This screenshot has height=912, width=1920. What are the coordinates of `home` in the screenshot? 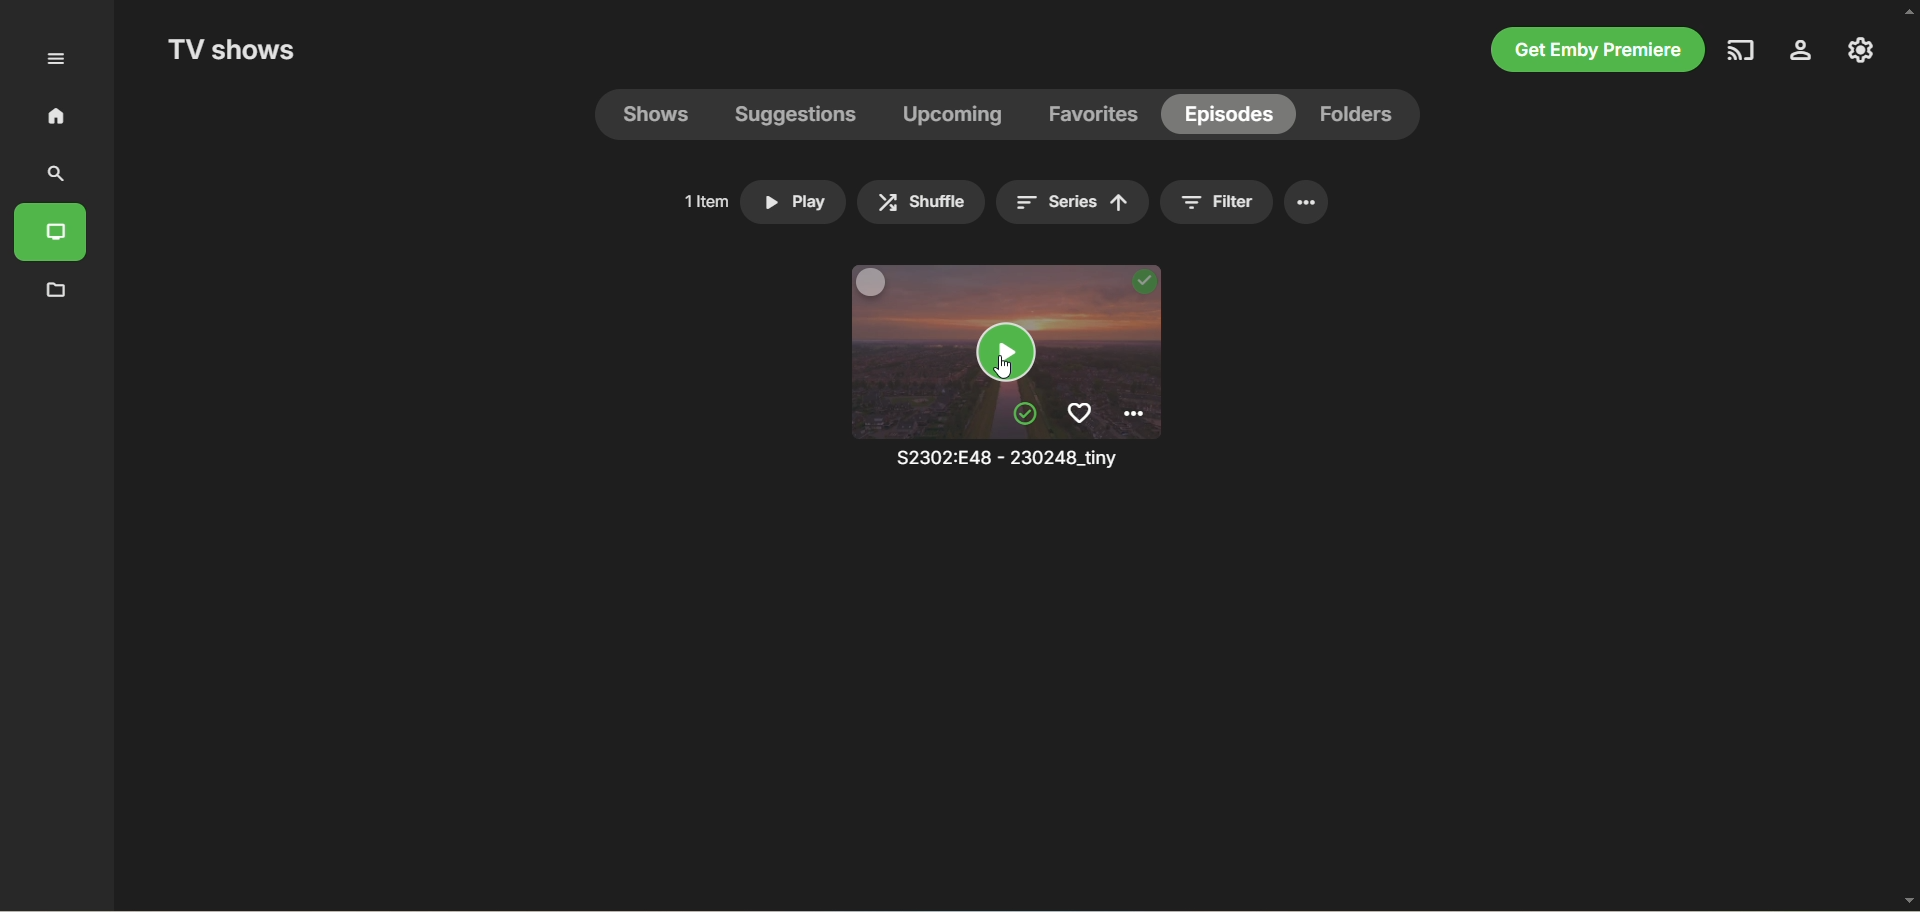 It's located at (56, 115).